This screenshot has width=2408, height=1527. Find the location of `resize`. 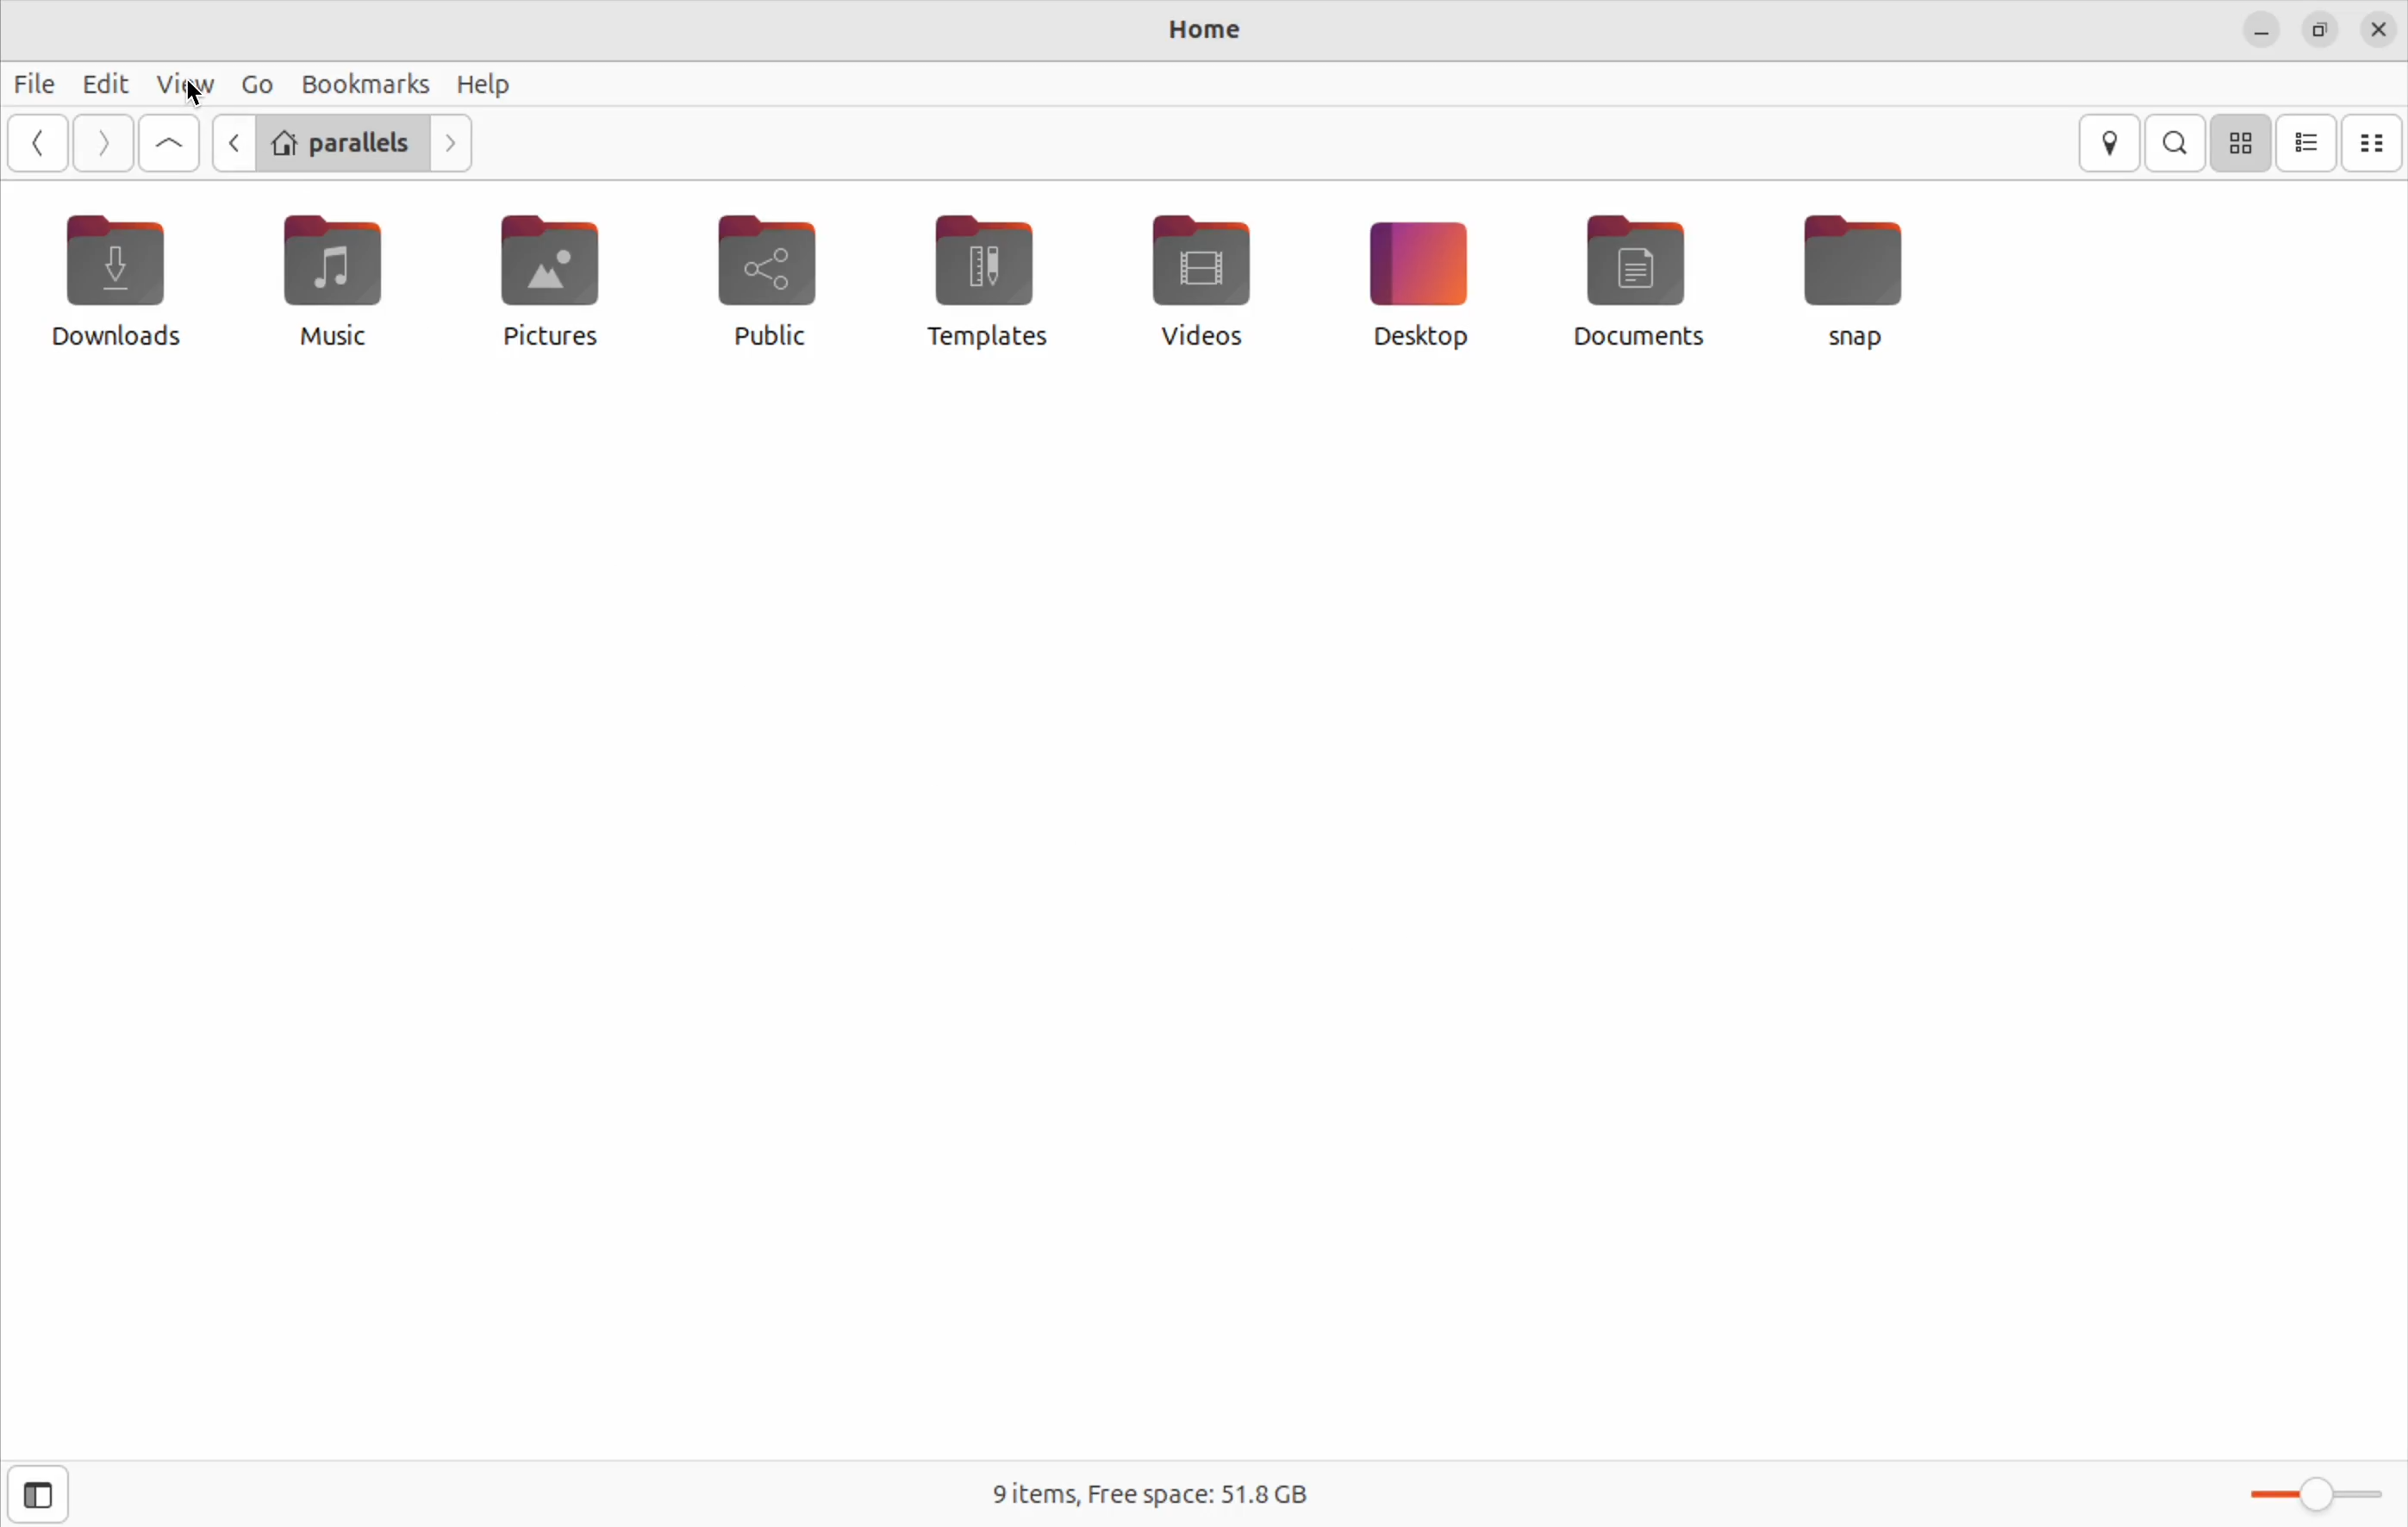

resize is located at coordinates (2318, 27).